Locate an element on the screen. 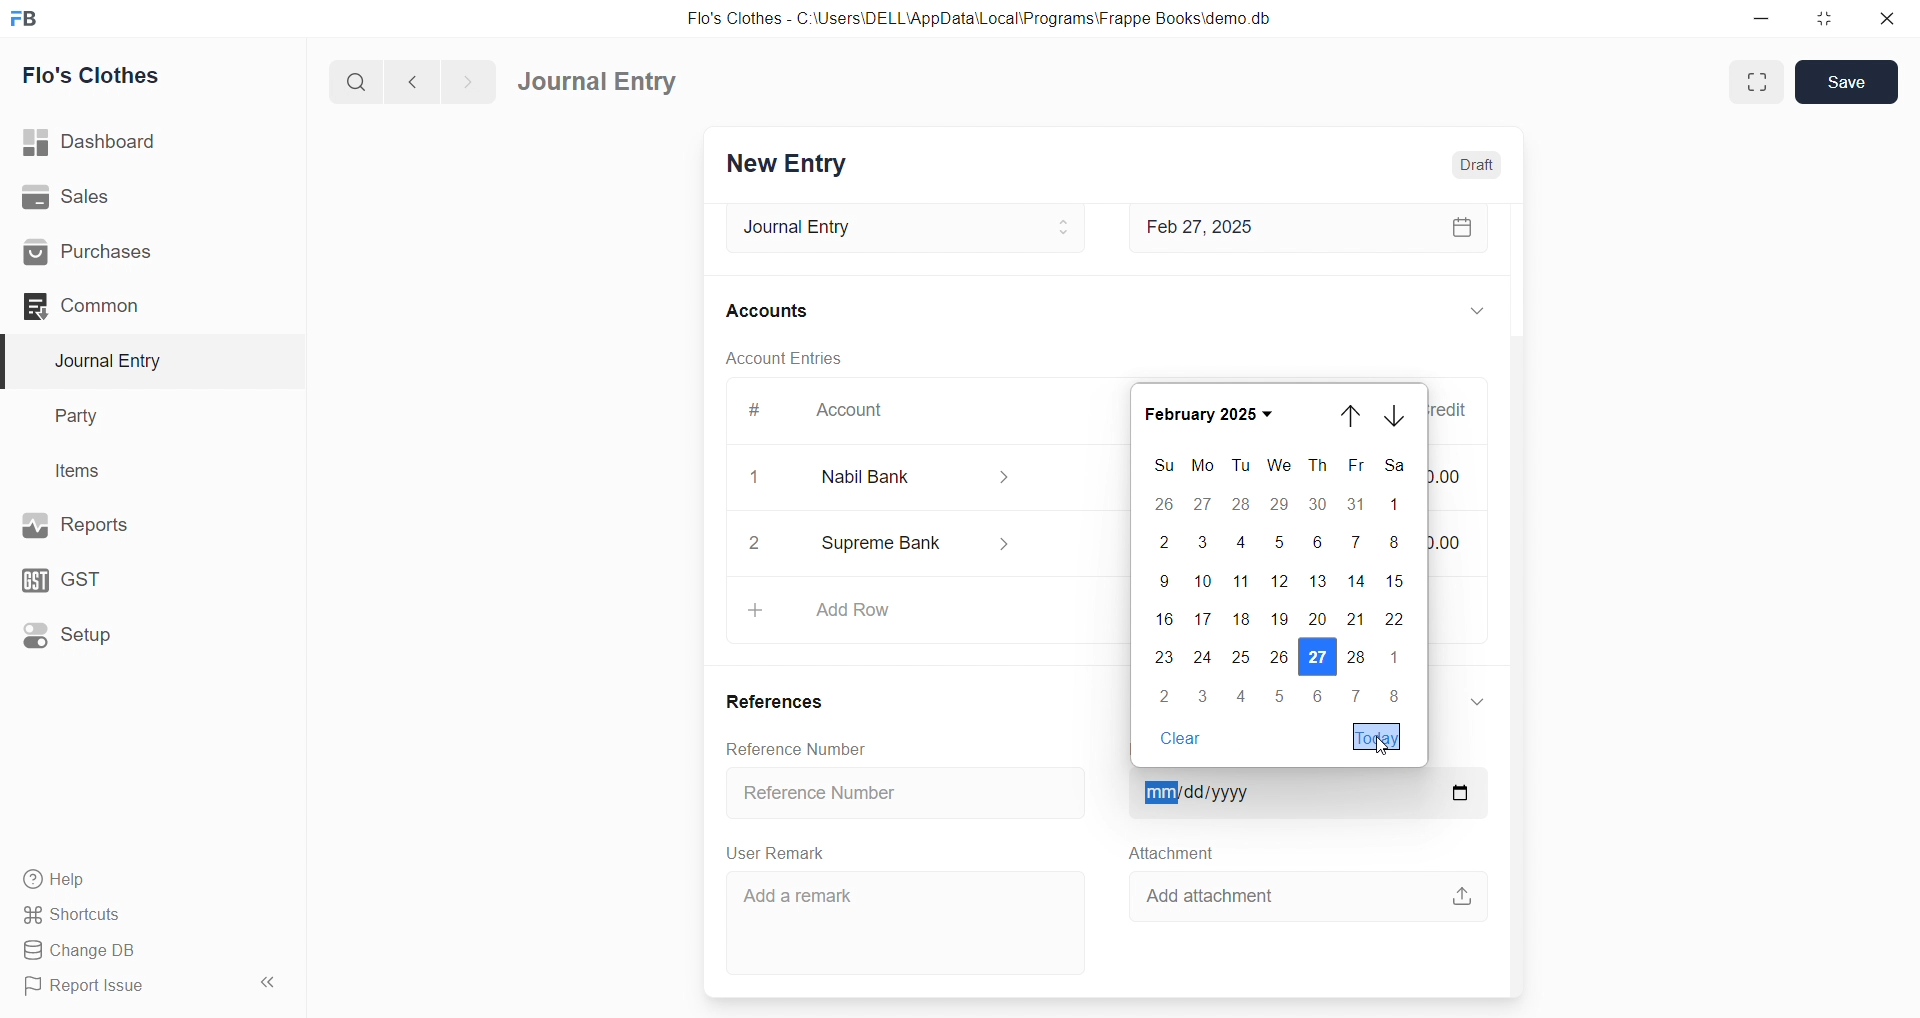  selected is located at coordinates (12, 360).